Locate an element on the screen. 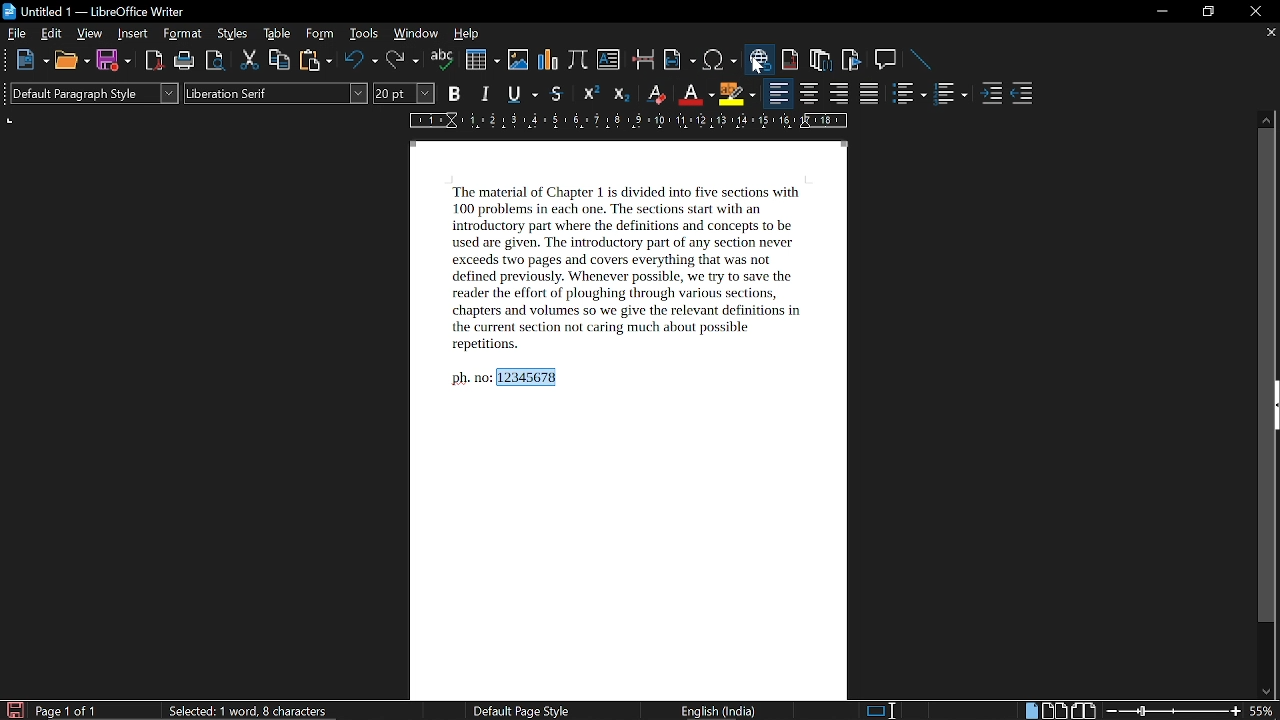 This screenshot has height=720, width=1280. print is located at coordinates (182, 61).